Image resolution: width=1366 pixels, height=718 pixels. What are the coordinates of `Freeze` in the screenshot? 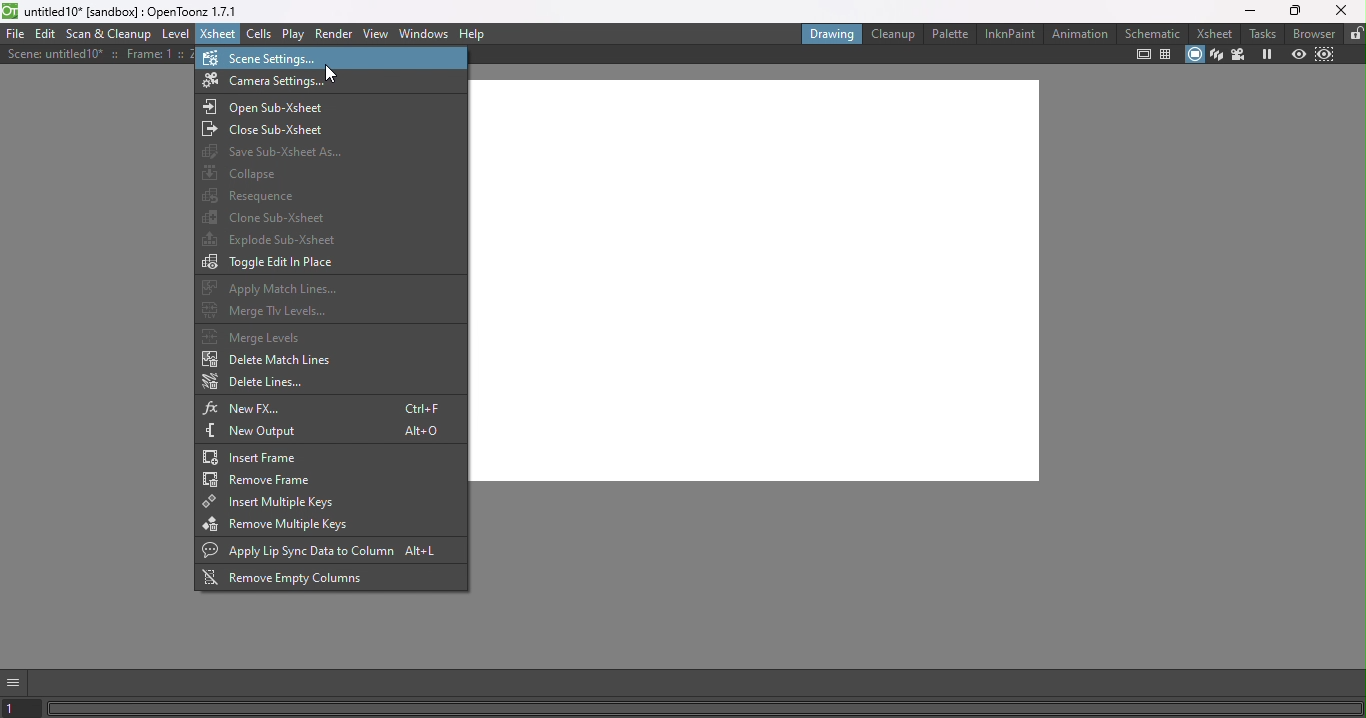 It's located at (1267, 55).